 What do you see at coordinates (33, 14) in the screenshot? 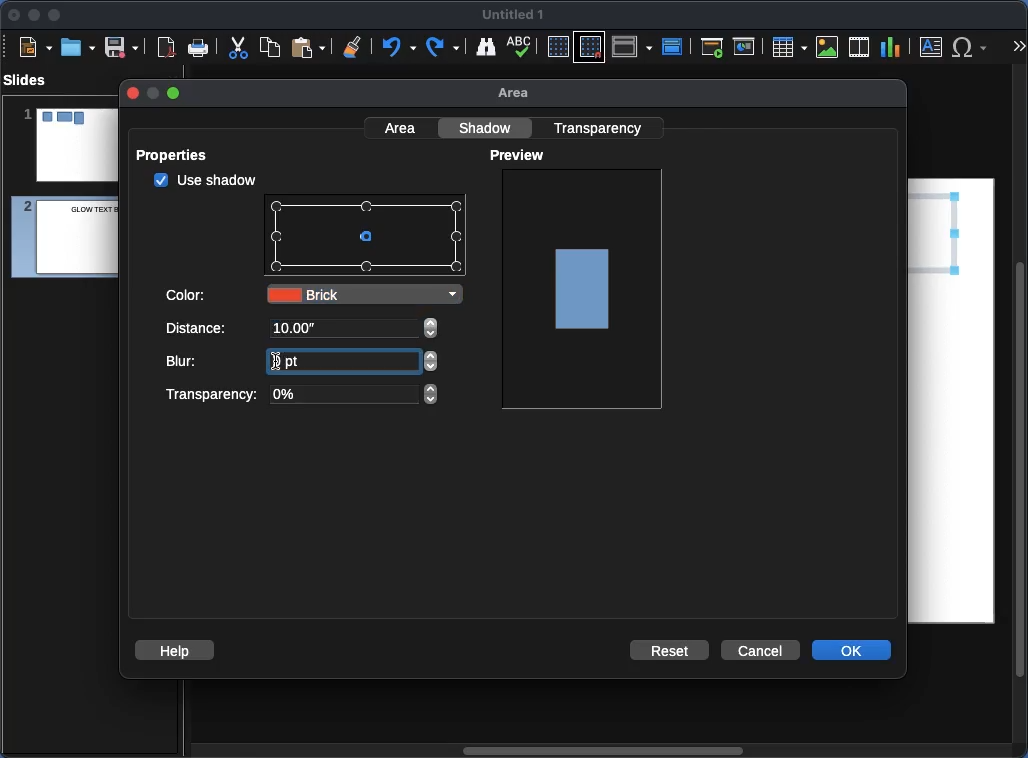
I see `Minimize` at bounding box center [33, 14].